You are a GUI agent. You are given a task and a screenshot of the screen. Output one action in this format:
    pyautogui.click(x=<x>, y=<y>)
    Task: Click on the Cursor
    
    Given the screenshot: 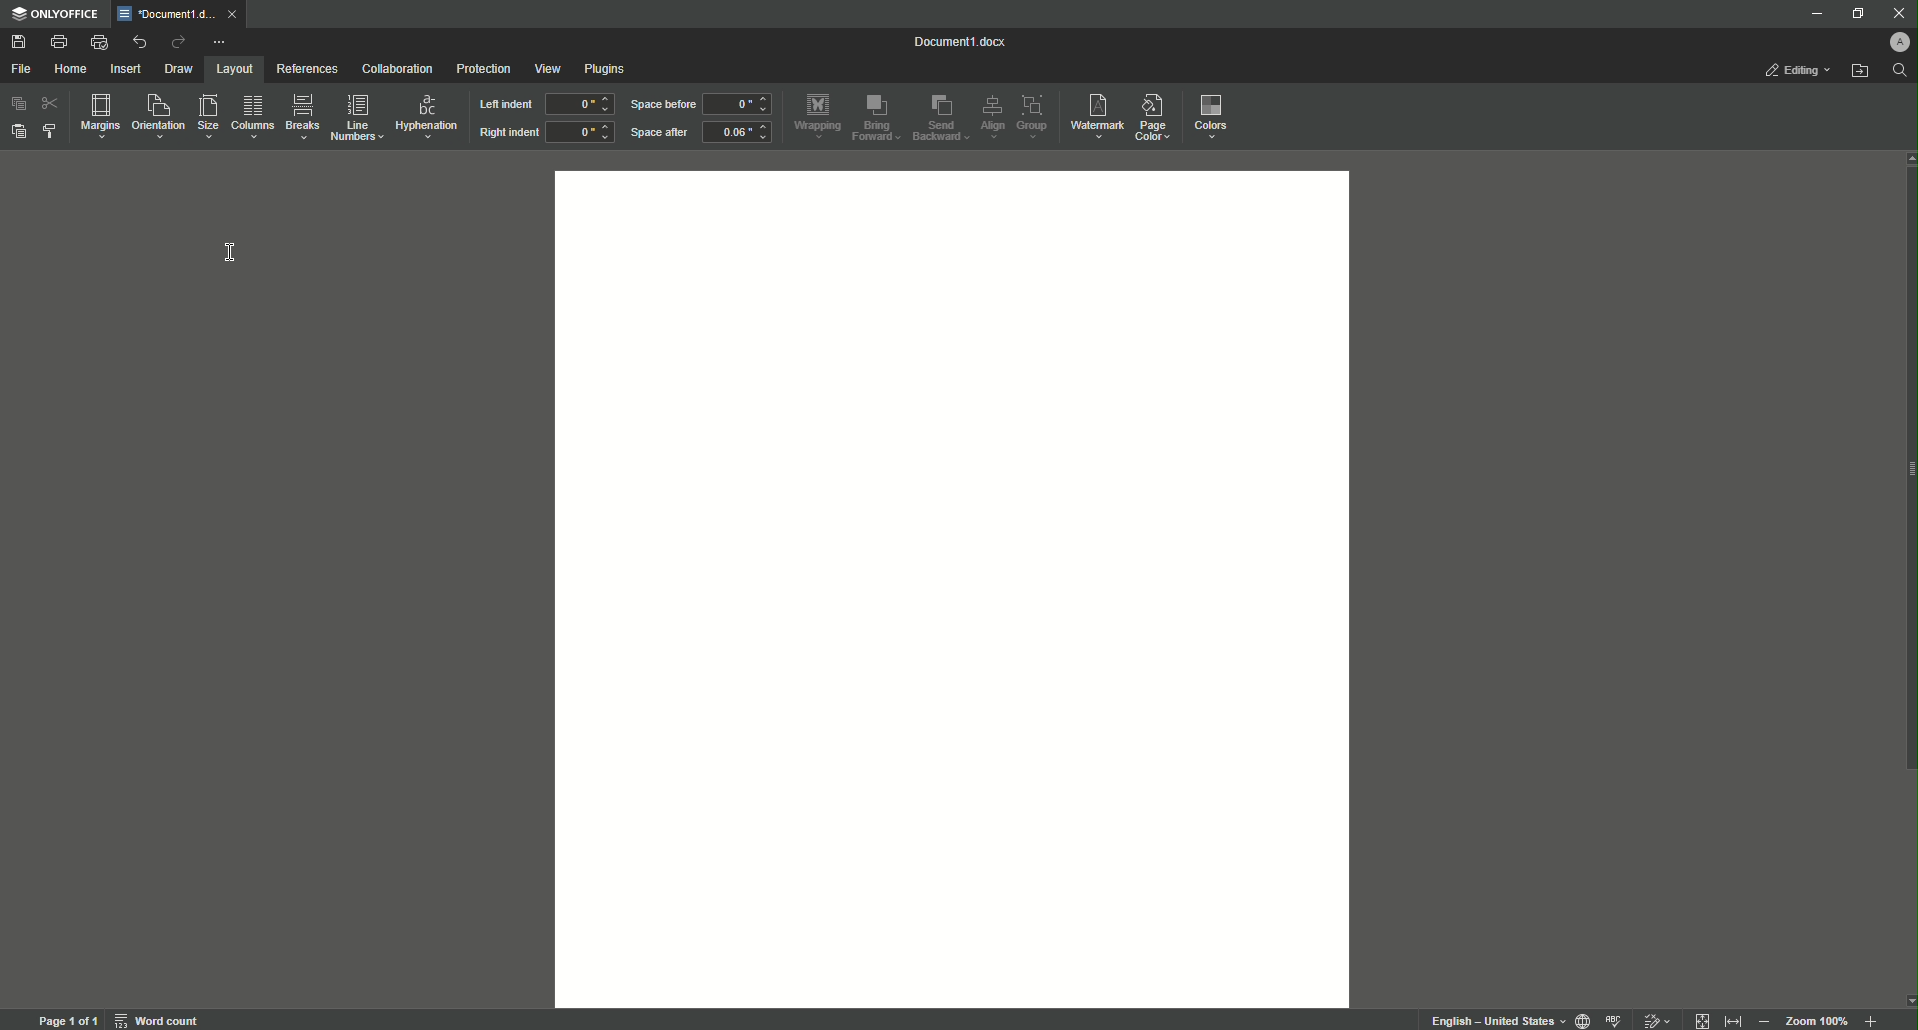 What is the action you would take?
    pyautogui.click(x=234, y=253)
    